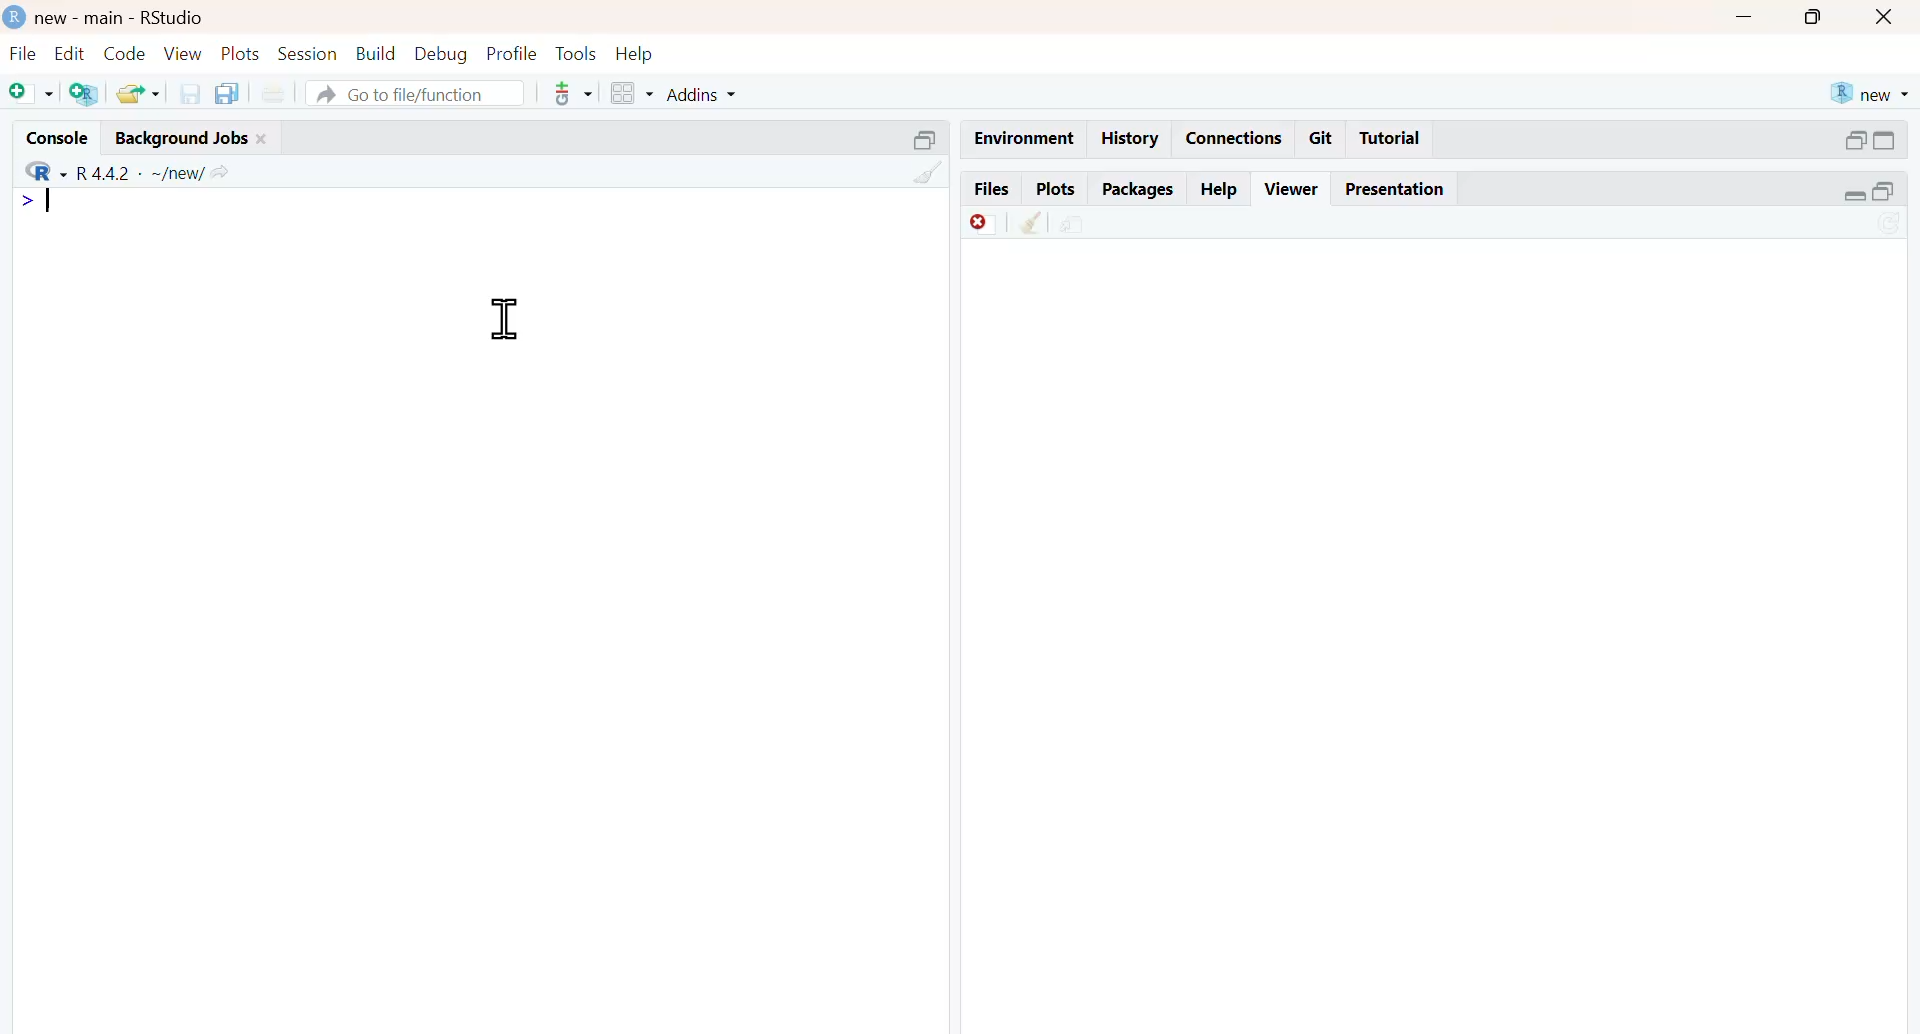  Describe the element at coordinates (263, 140) in the screenshot. I see `close` at that location.